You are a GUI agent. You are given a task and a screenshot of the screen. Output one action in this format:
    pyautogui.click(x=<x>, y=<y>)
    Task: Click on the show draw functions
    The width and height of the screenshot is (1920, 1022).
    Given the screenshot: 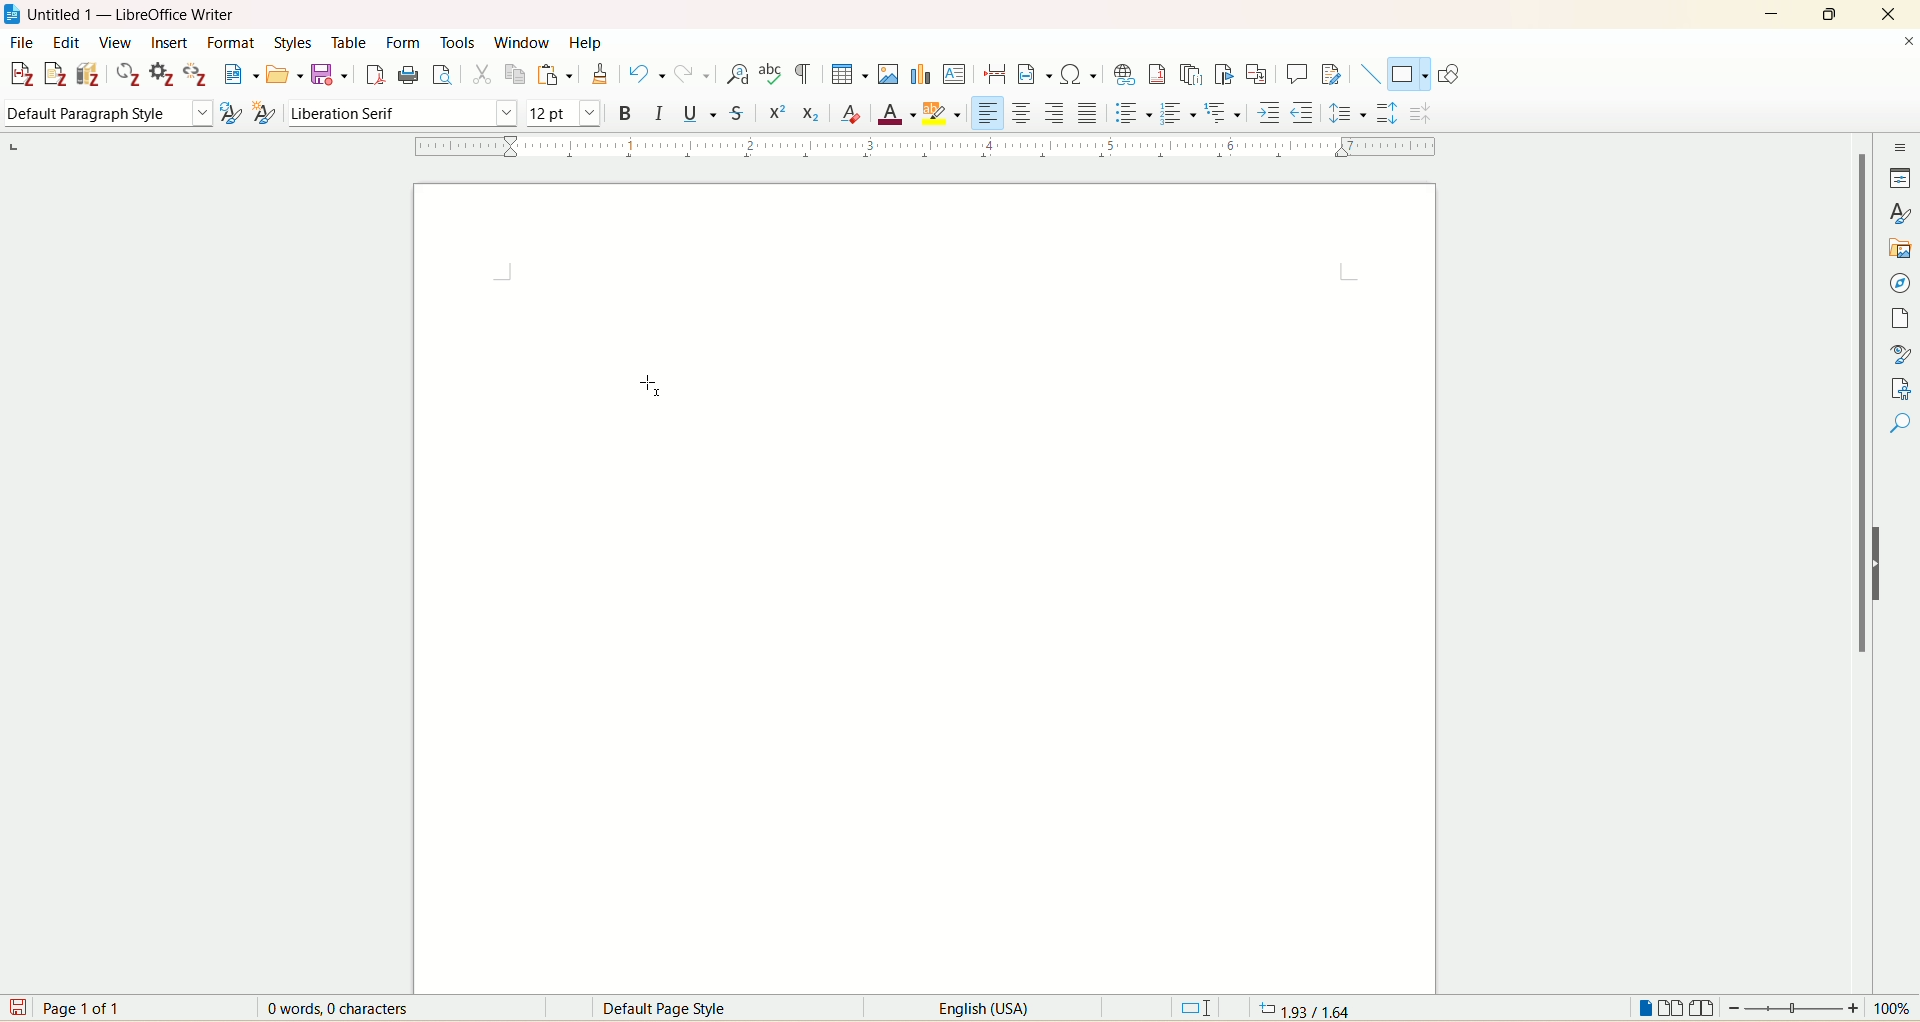 What is the action you would take?
    pyautogui.click(x=1452, y=73)
    